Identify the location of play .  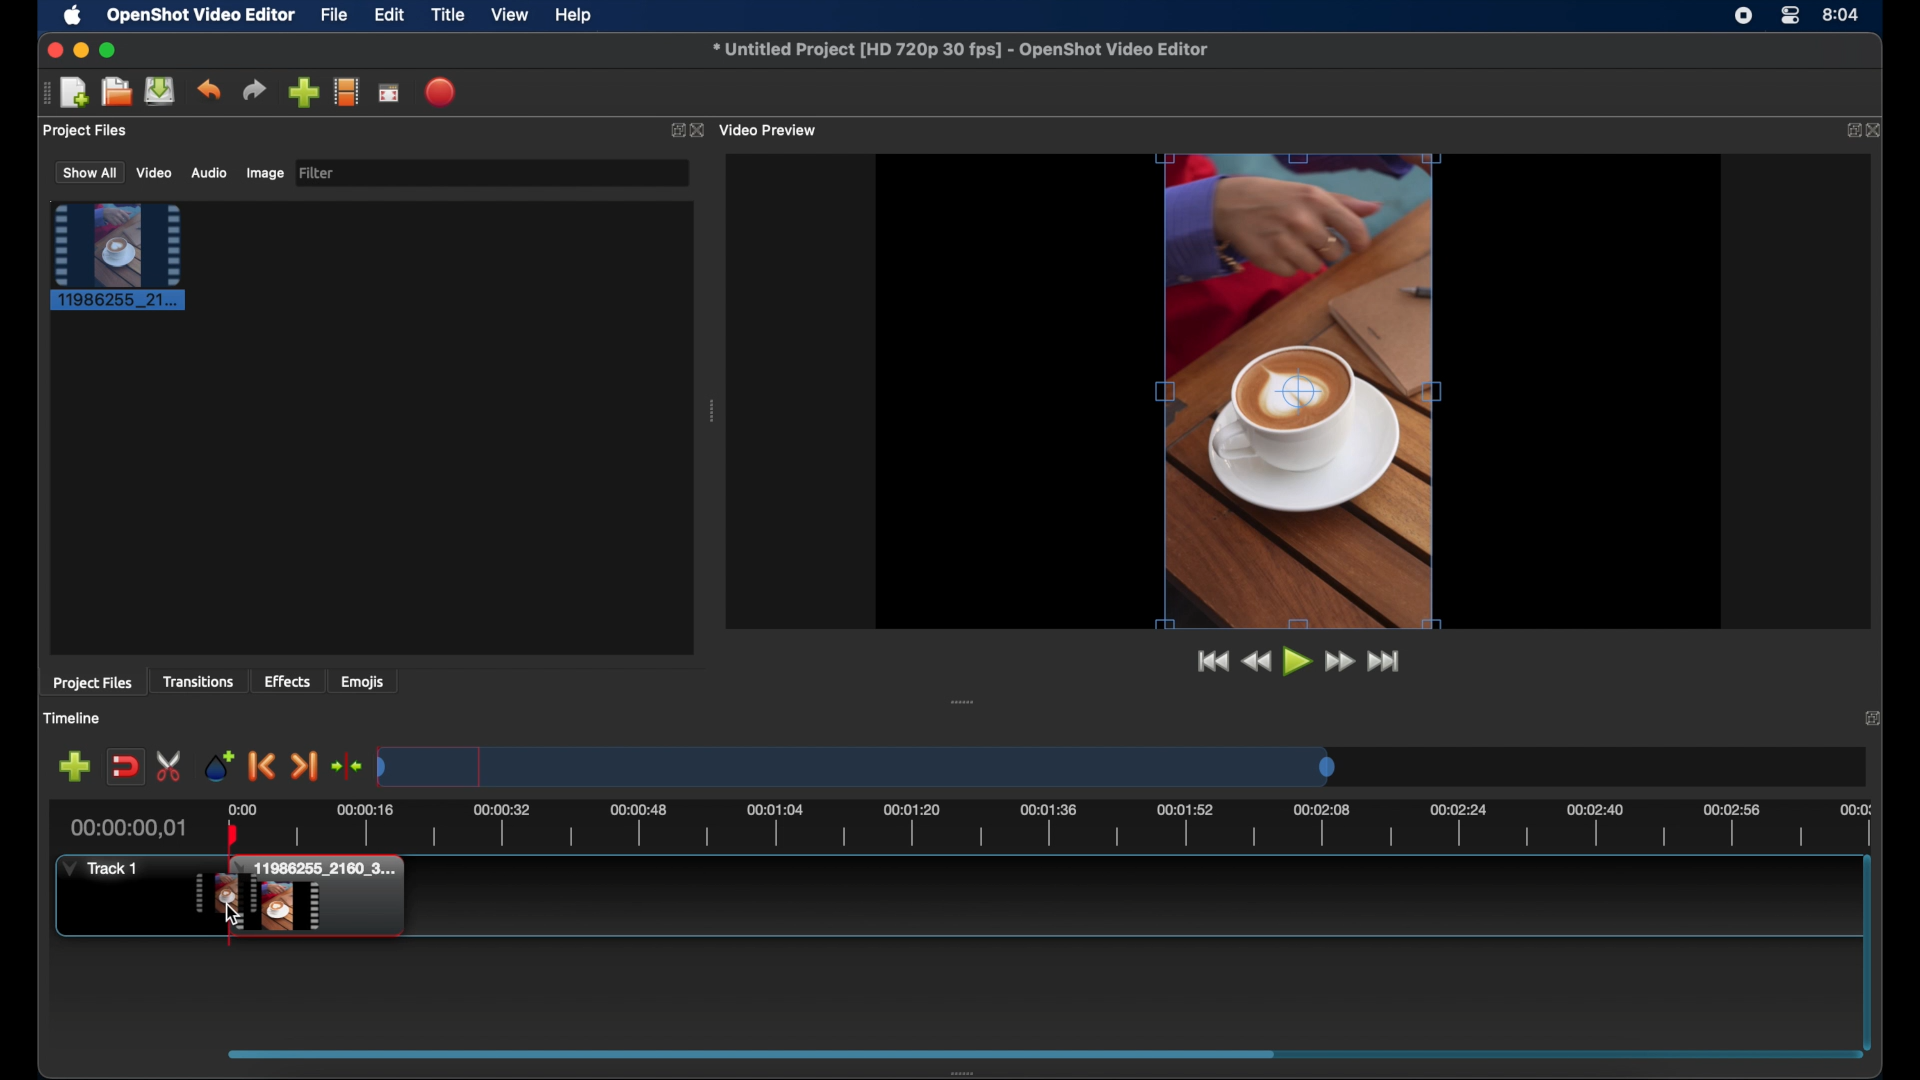
(1295, 661).